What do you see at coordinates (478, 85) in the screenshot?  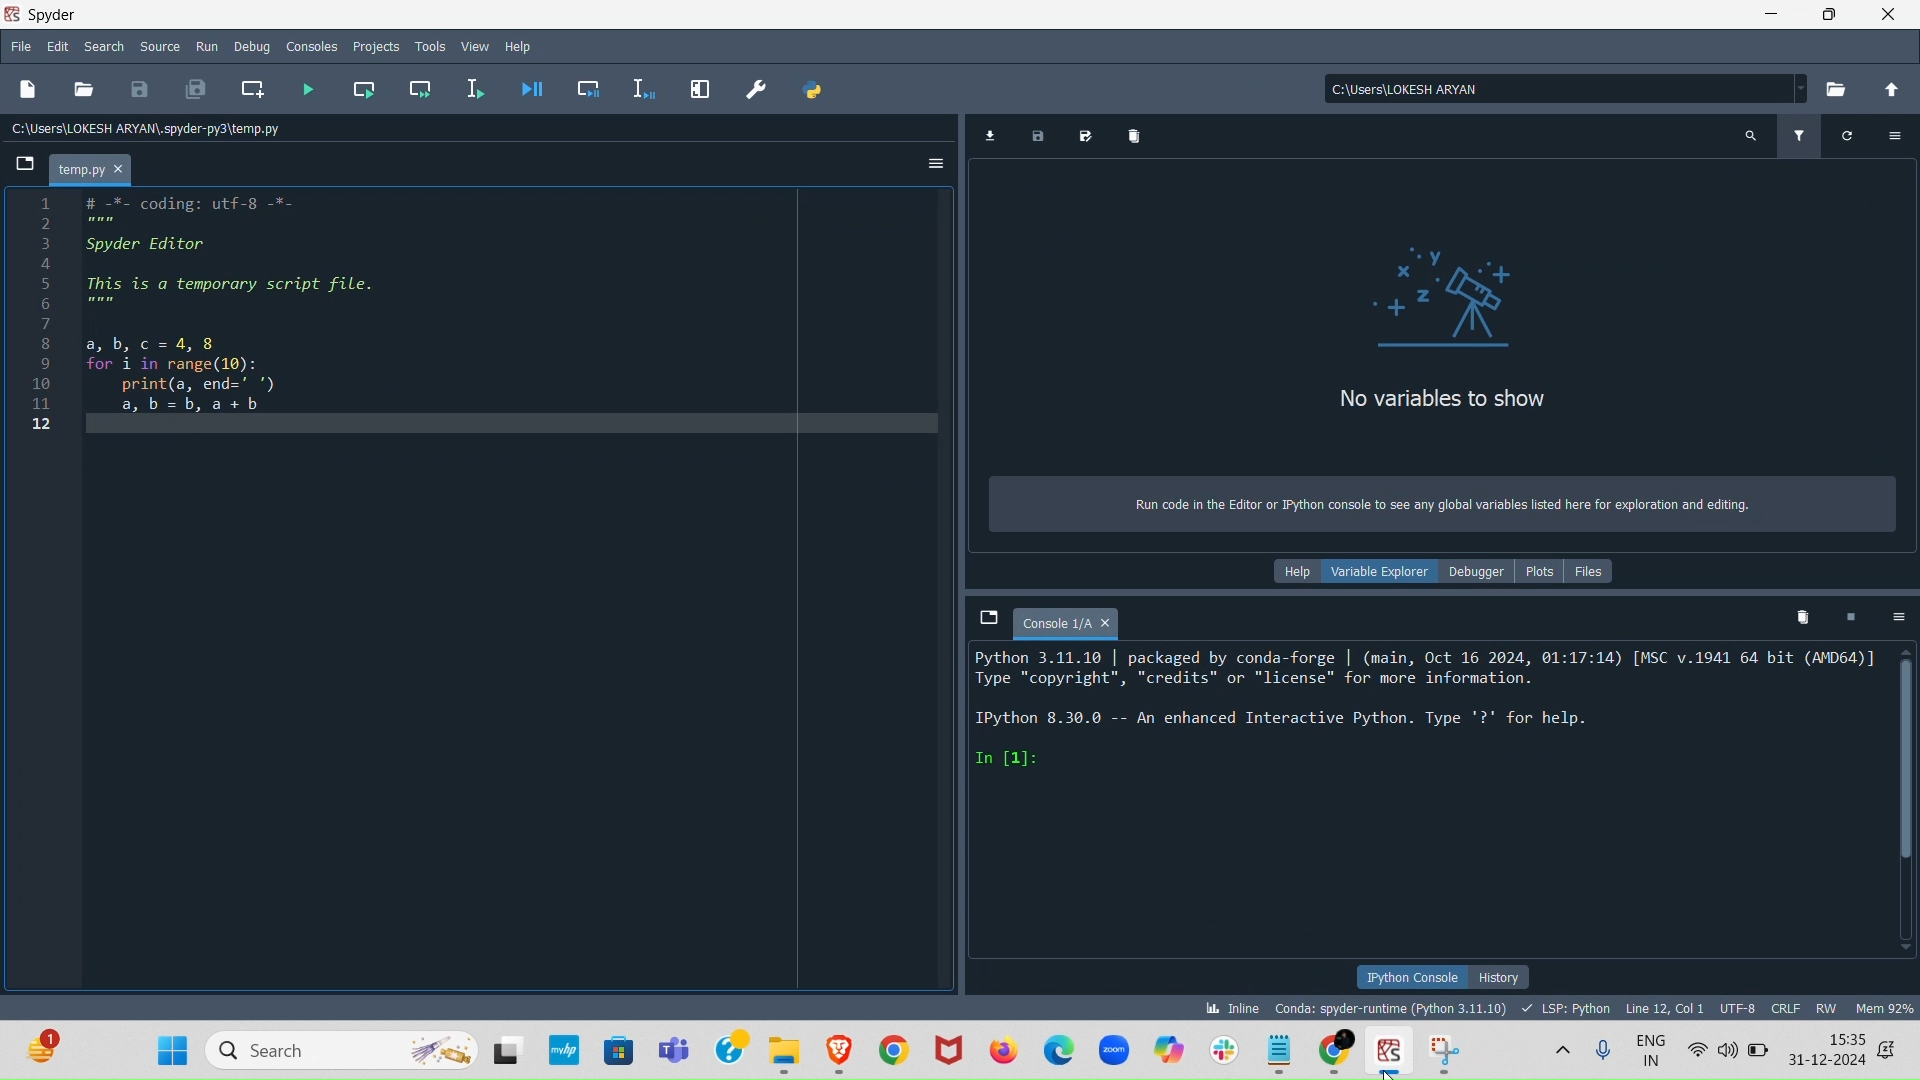 I see `Run selection or current line (F9)` at bounding box center [478, 85].